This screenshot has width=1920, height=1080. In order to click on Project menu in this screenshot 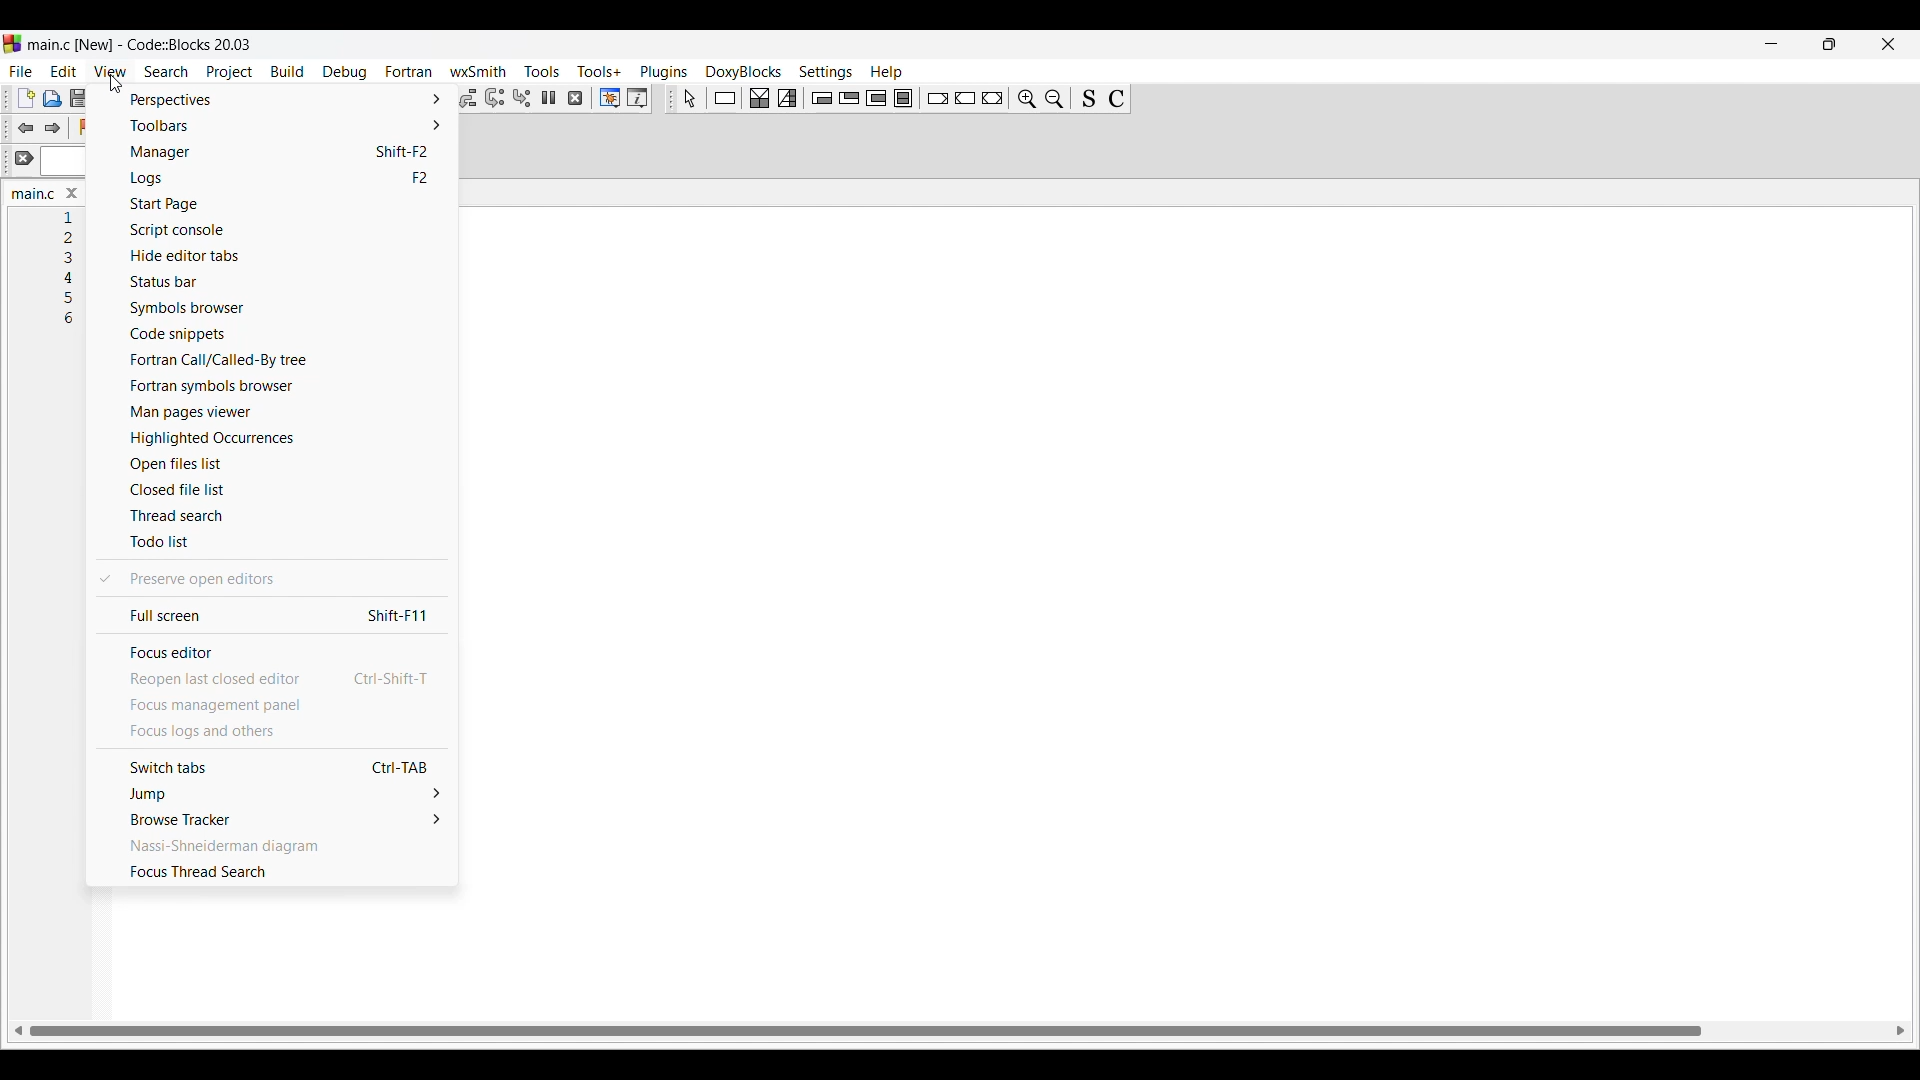, I will do `click(229, 72)`.